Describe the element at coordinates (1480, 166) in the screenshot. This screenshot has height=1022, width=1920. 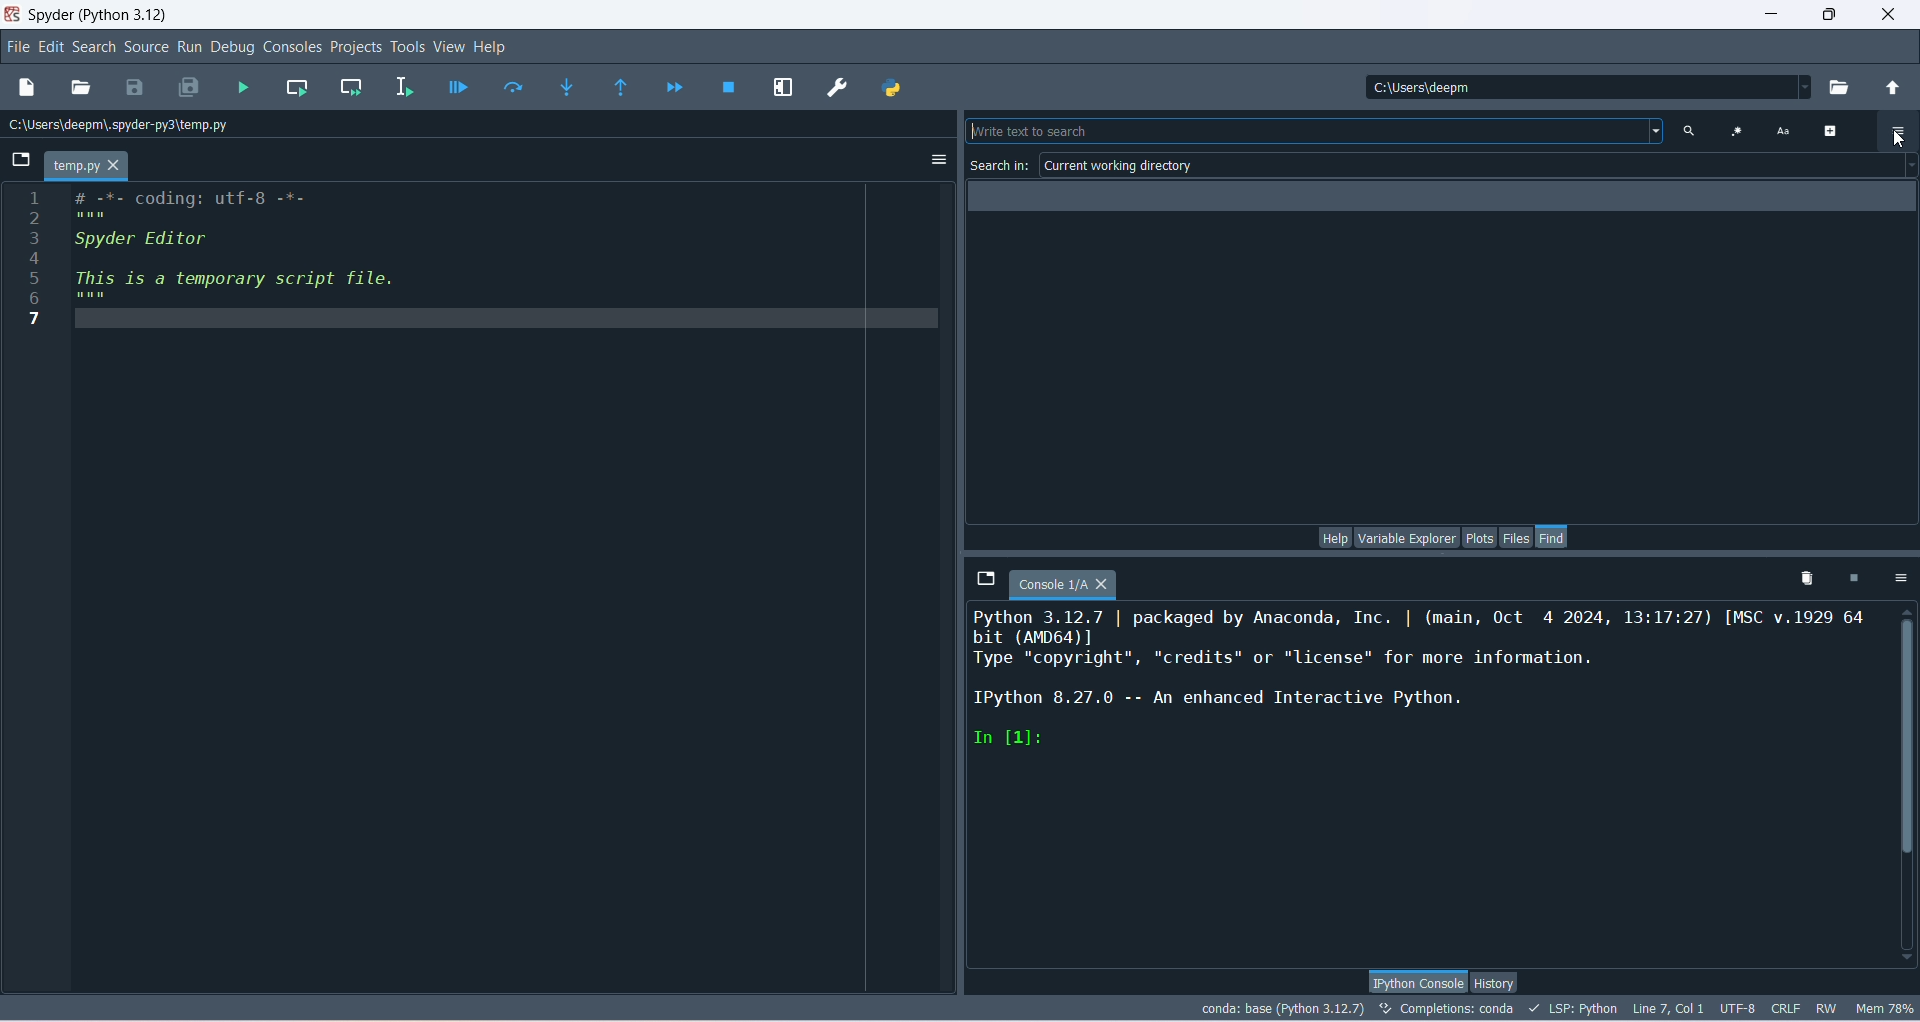
I see `current working directory` at that location.